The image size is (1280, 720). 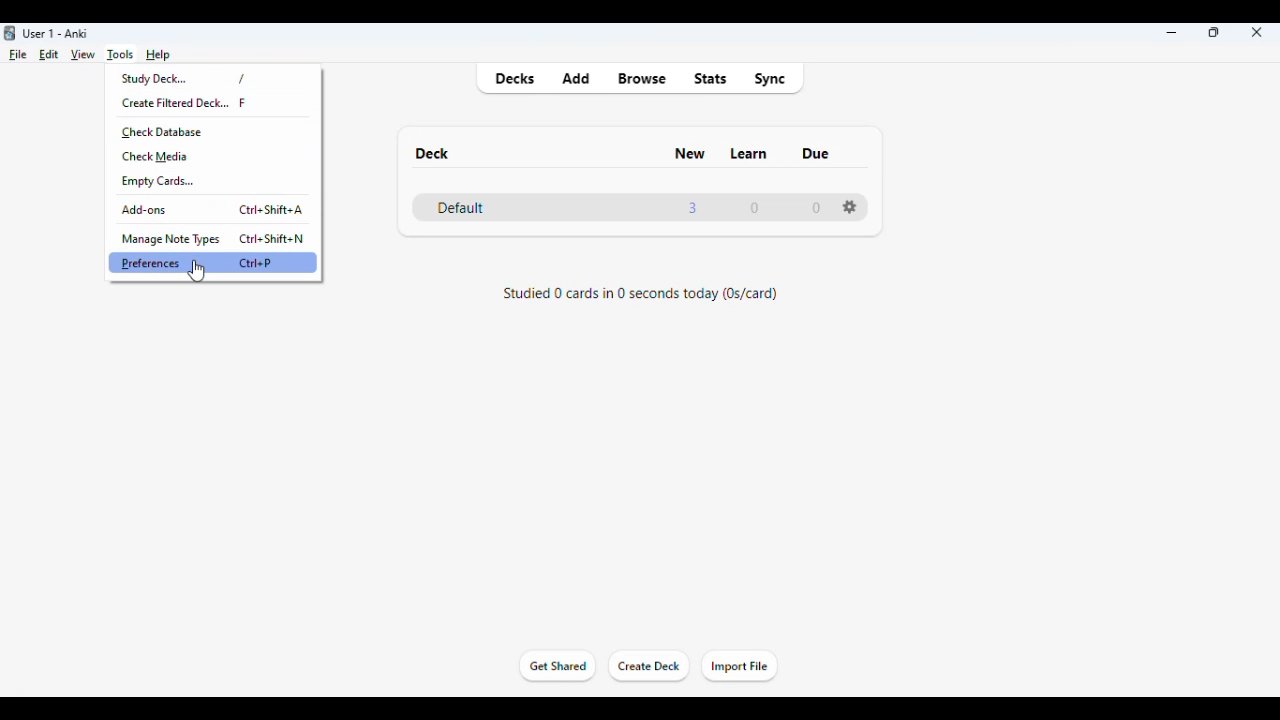 What do you see at coordinates (816, 208) in the screenshot?
I see `0` at bounding box center [816, 208].